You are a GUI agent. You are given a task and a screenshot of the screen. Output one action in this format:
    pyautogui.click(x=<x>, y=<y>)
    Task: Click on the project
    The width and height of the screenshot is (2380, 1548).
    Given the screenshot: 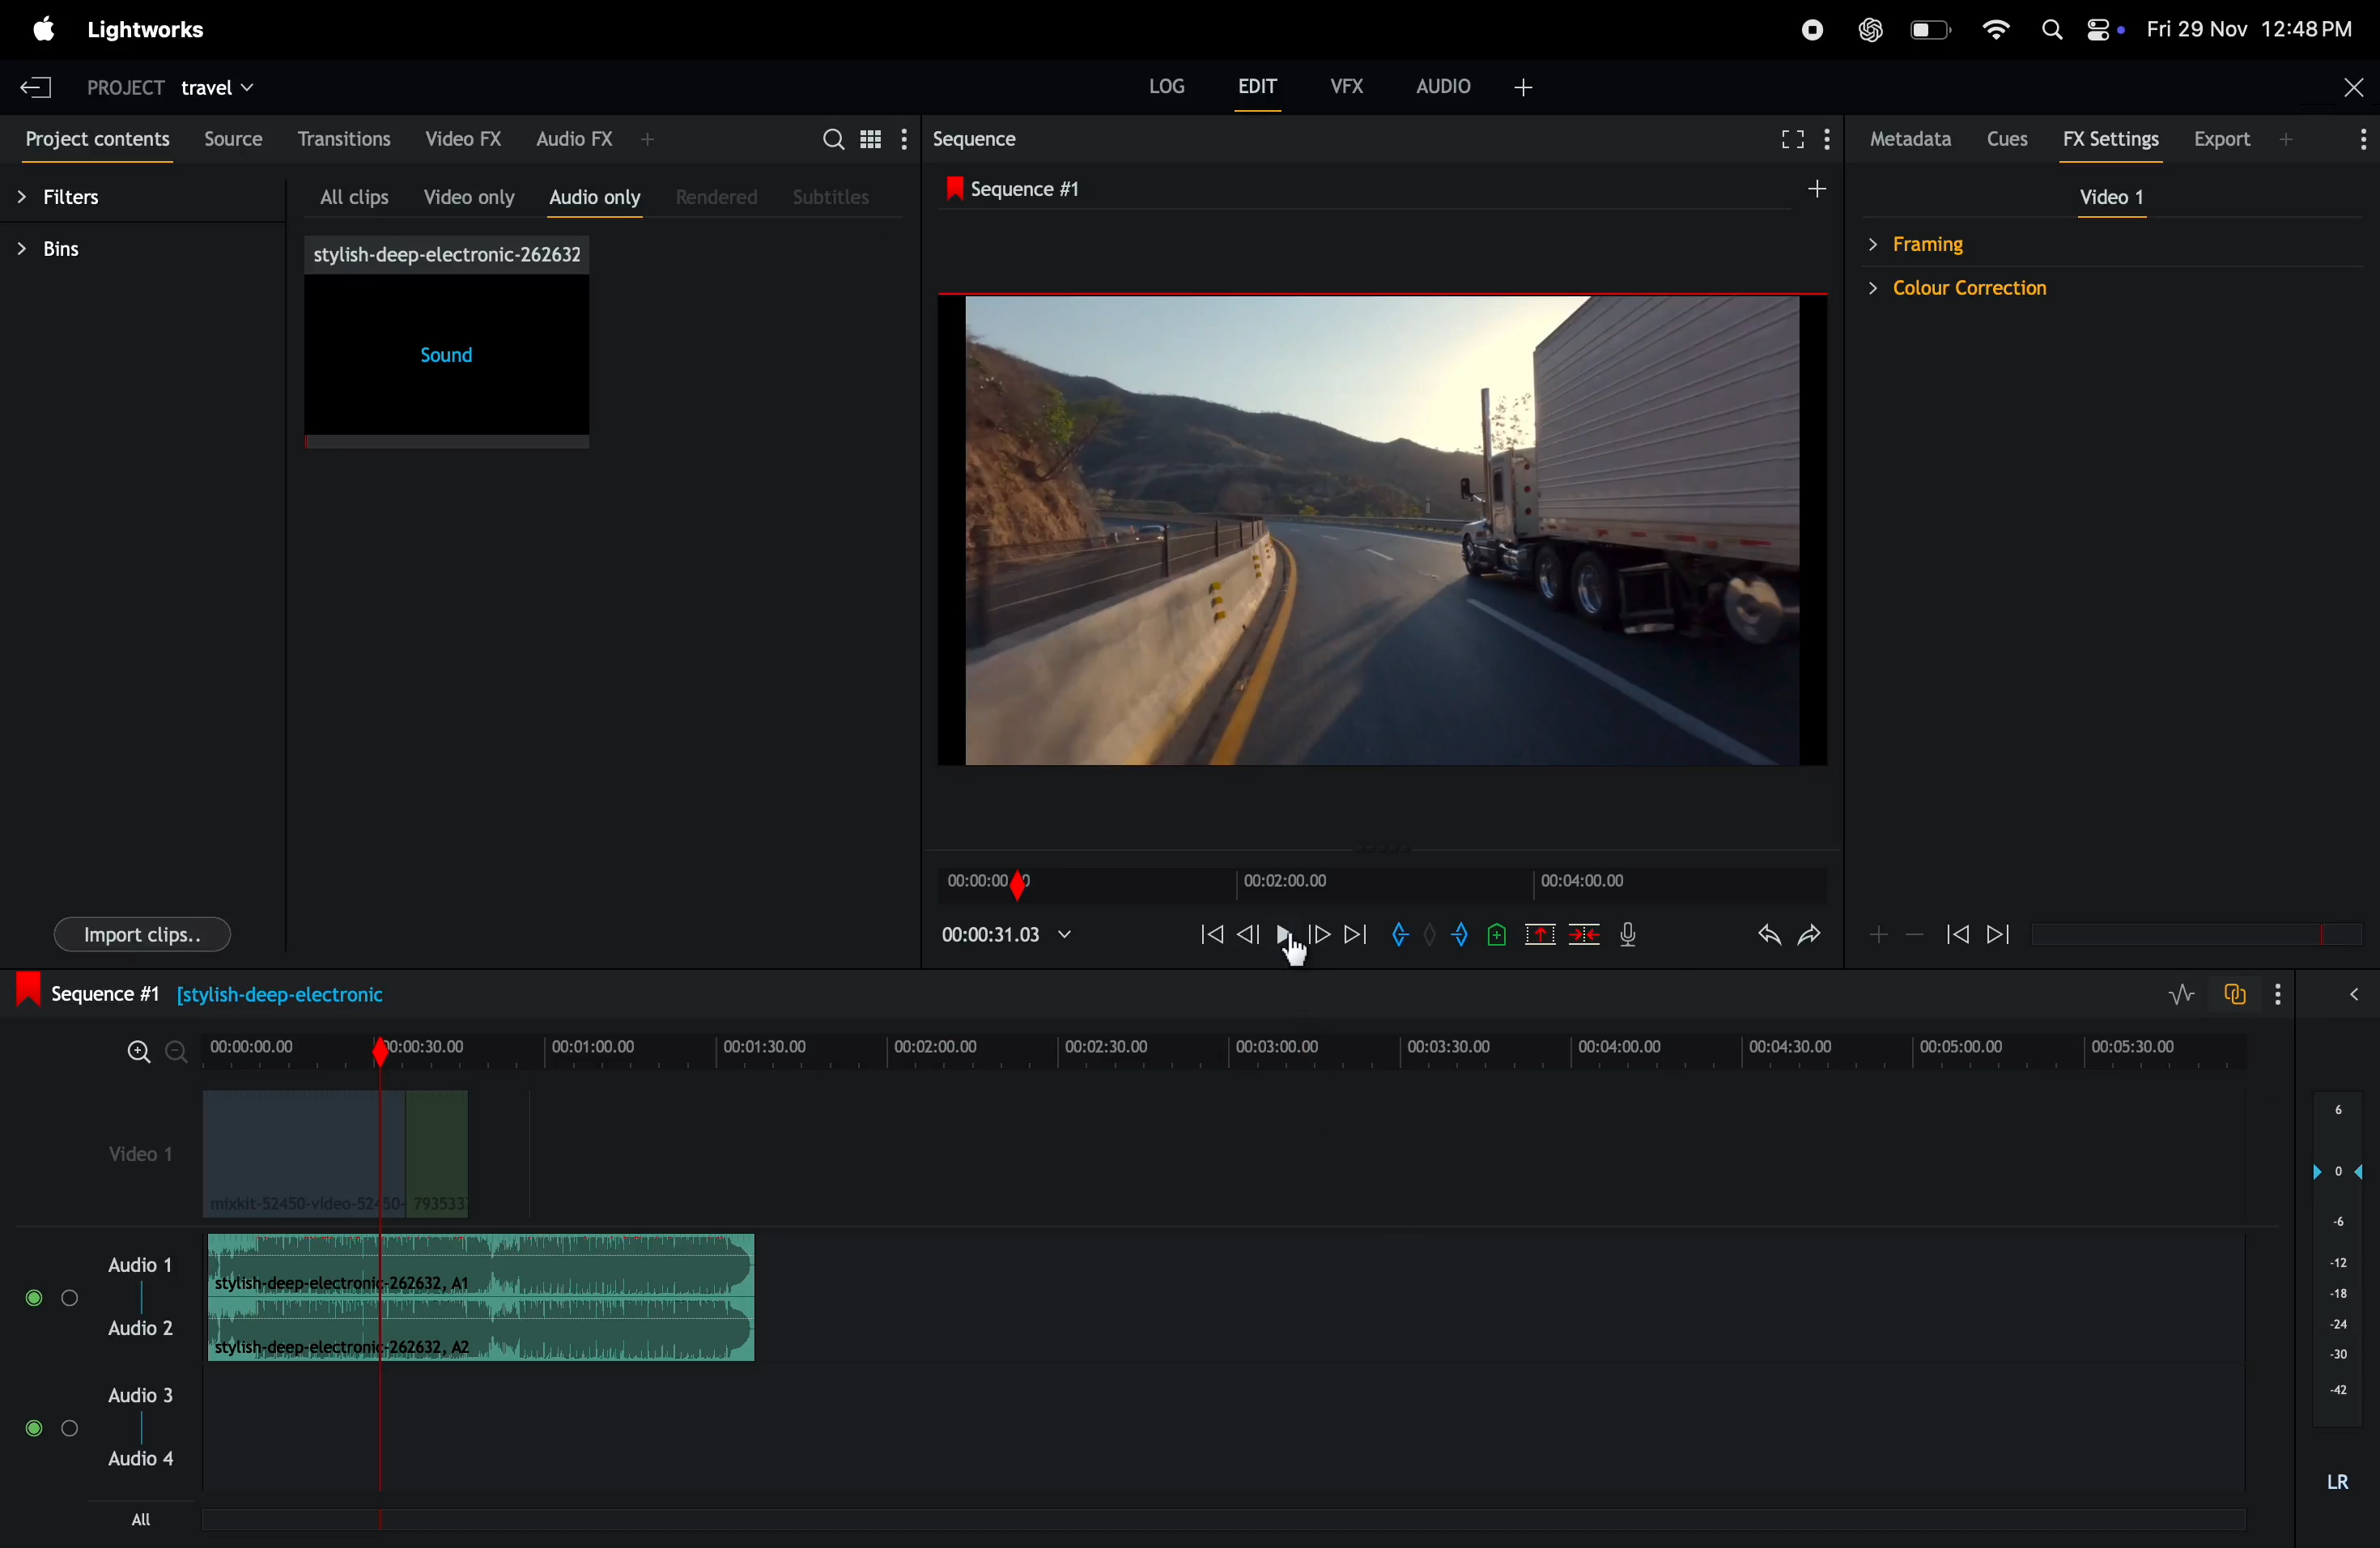 What is the action you would take?
    pyautogui.click(x=117, y=83)
    